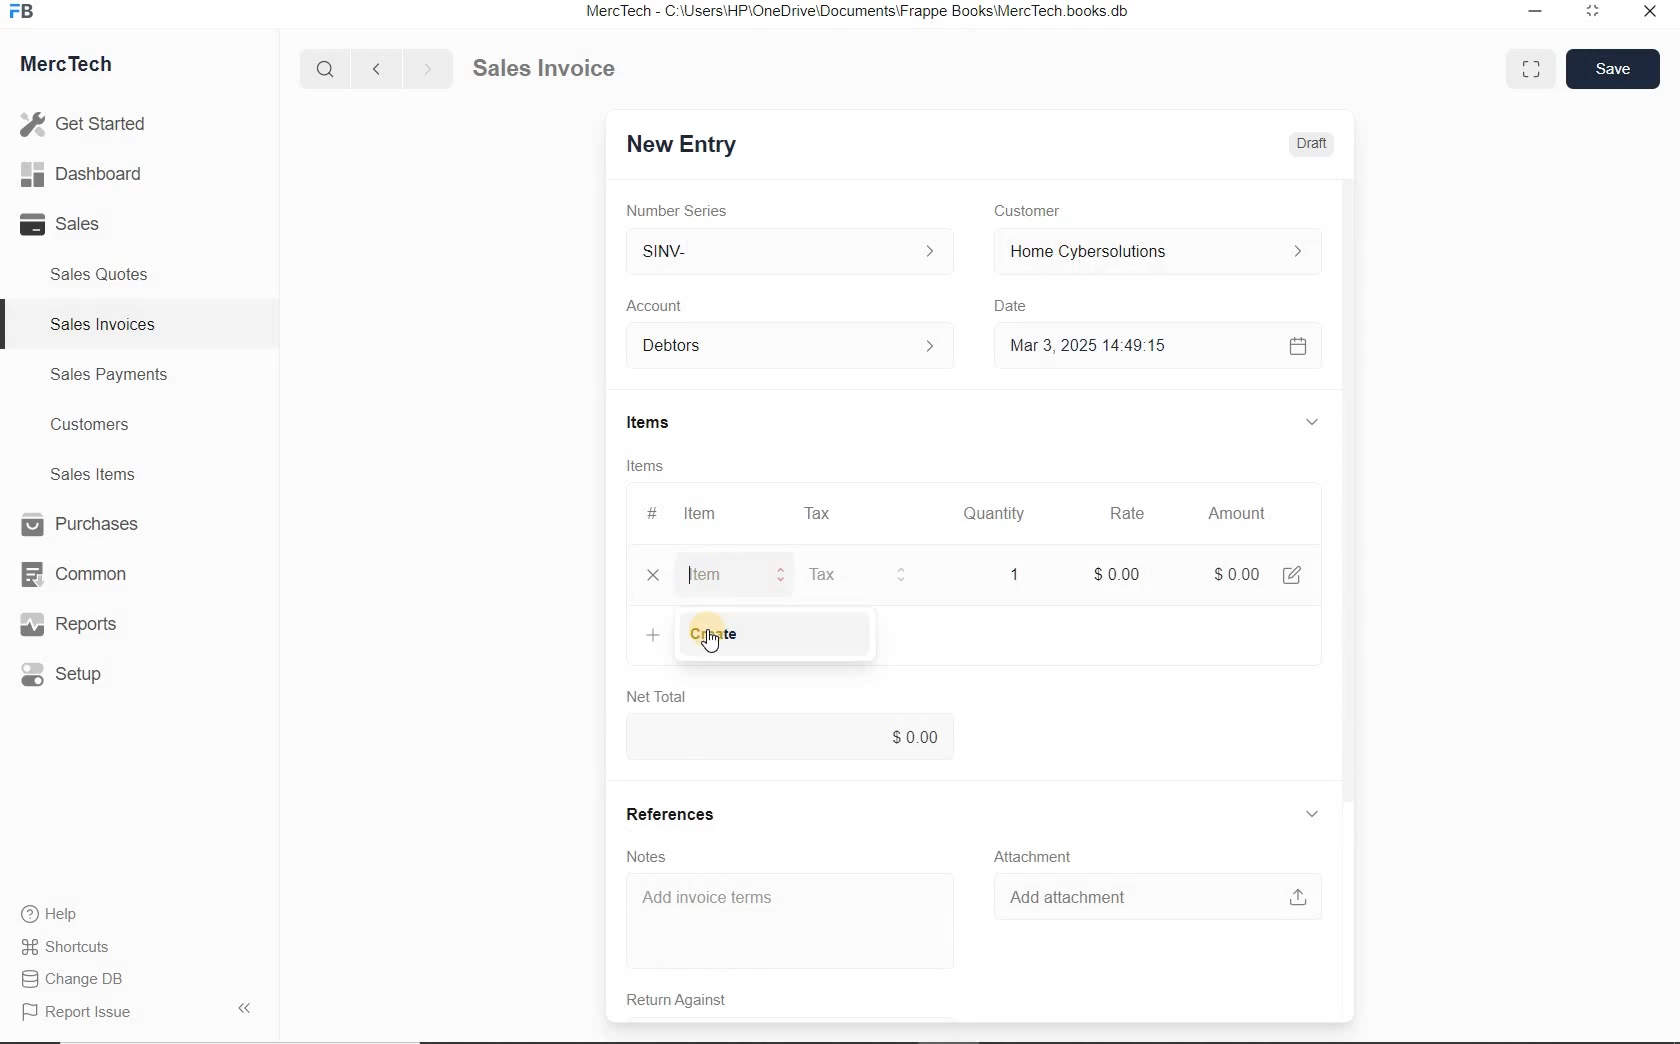 This screenshot has width=1680, height=1044. I want to click on Dashboard, so click(91, 175).